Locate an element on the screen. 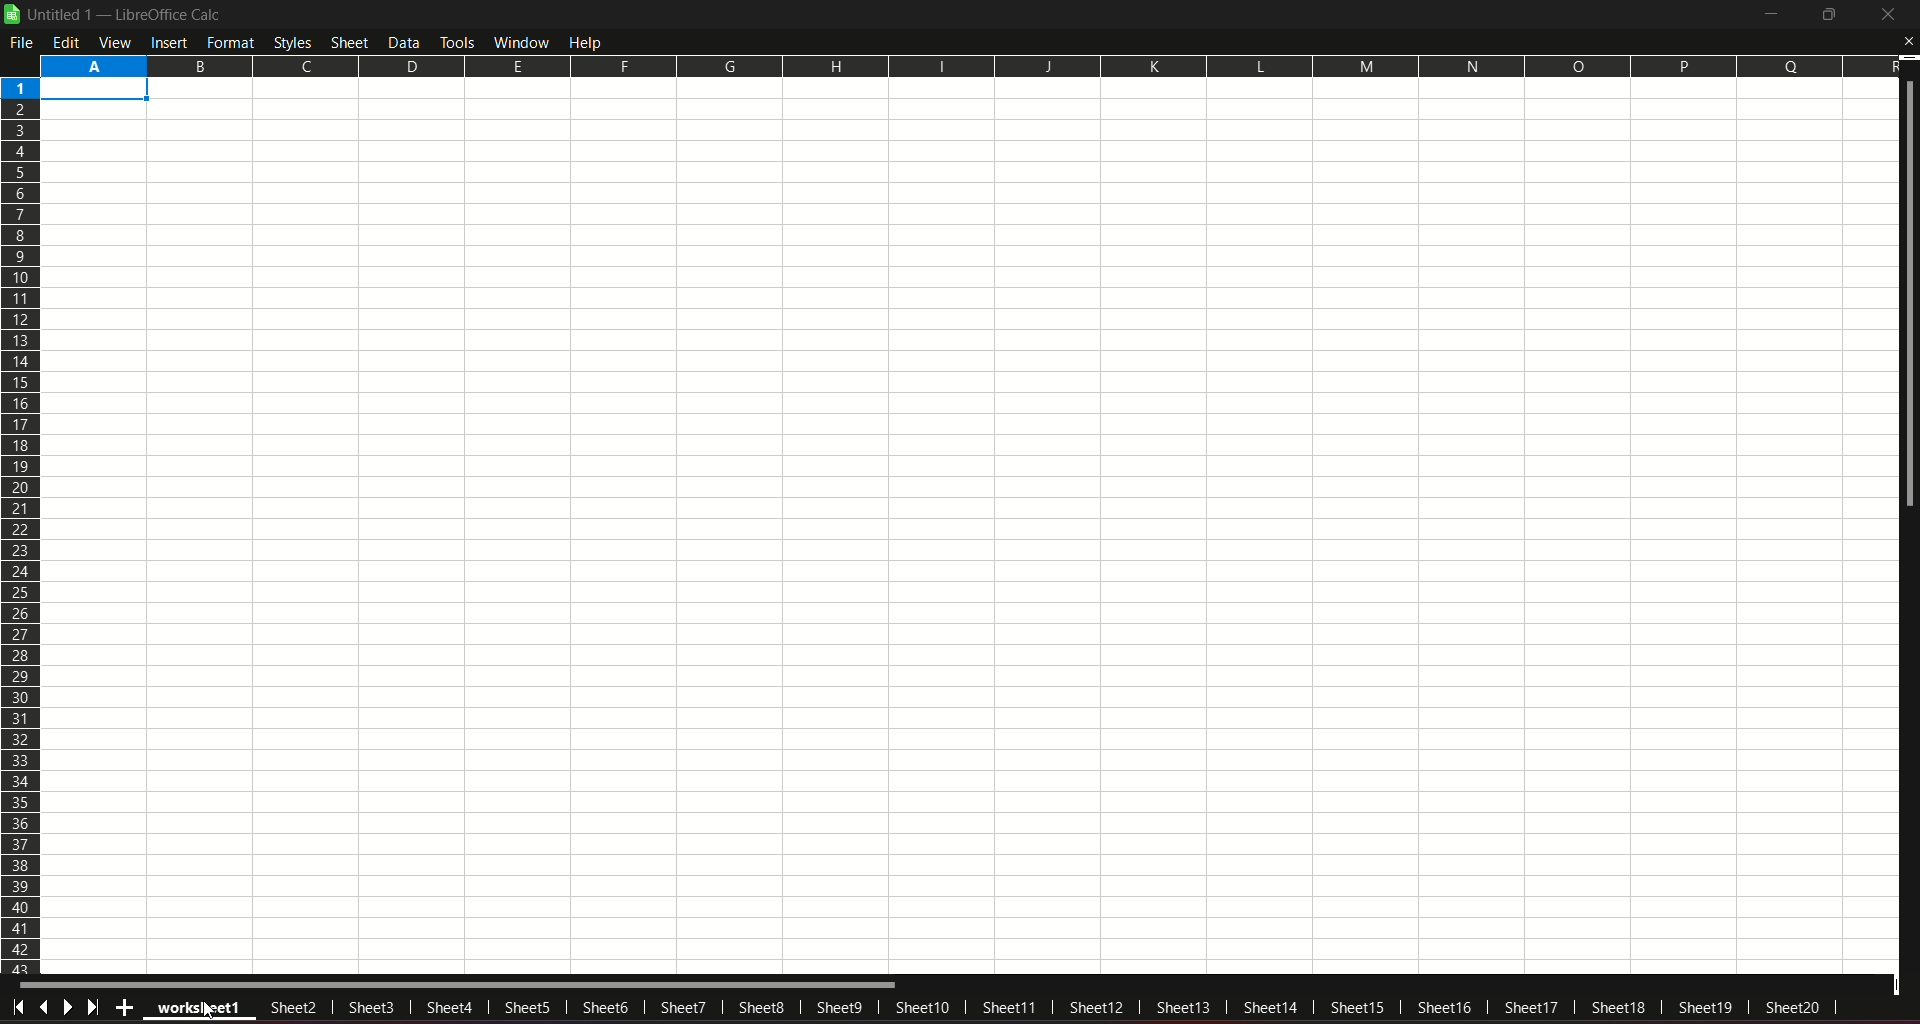  Close is located at coordinates (1888, 16).